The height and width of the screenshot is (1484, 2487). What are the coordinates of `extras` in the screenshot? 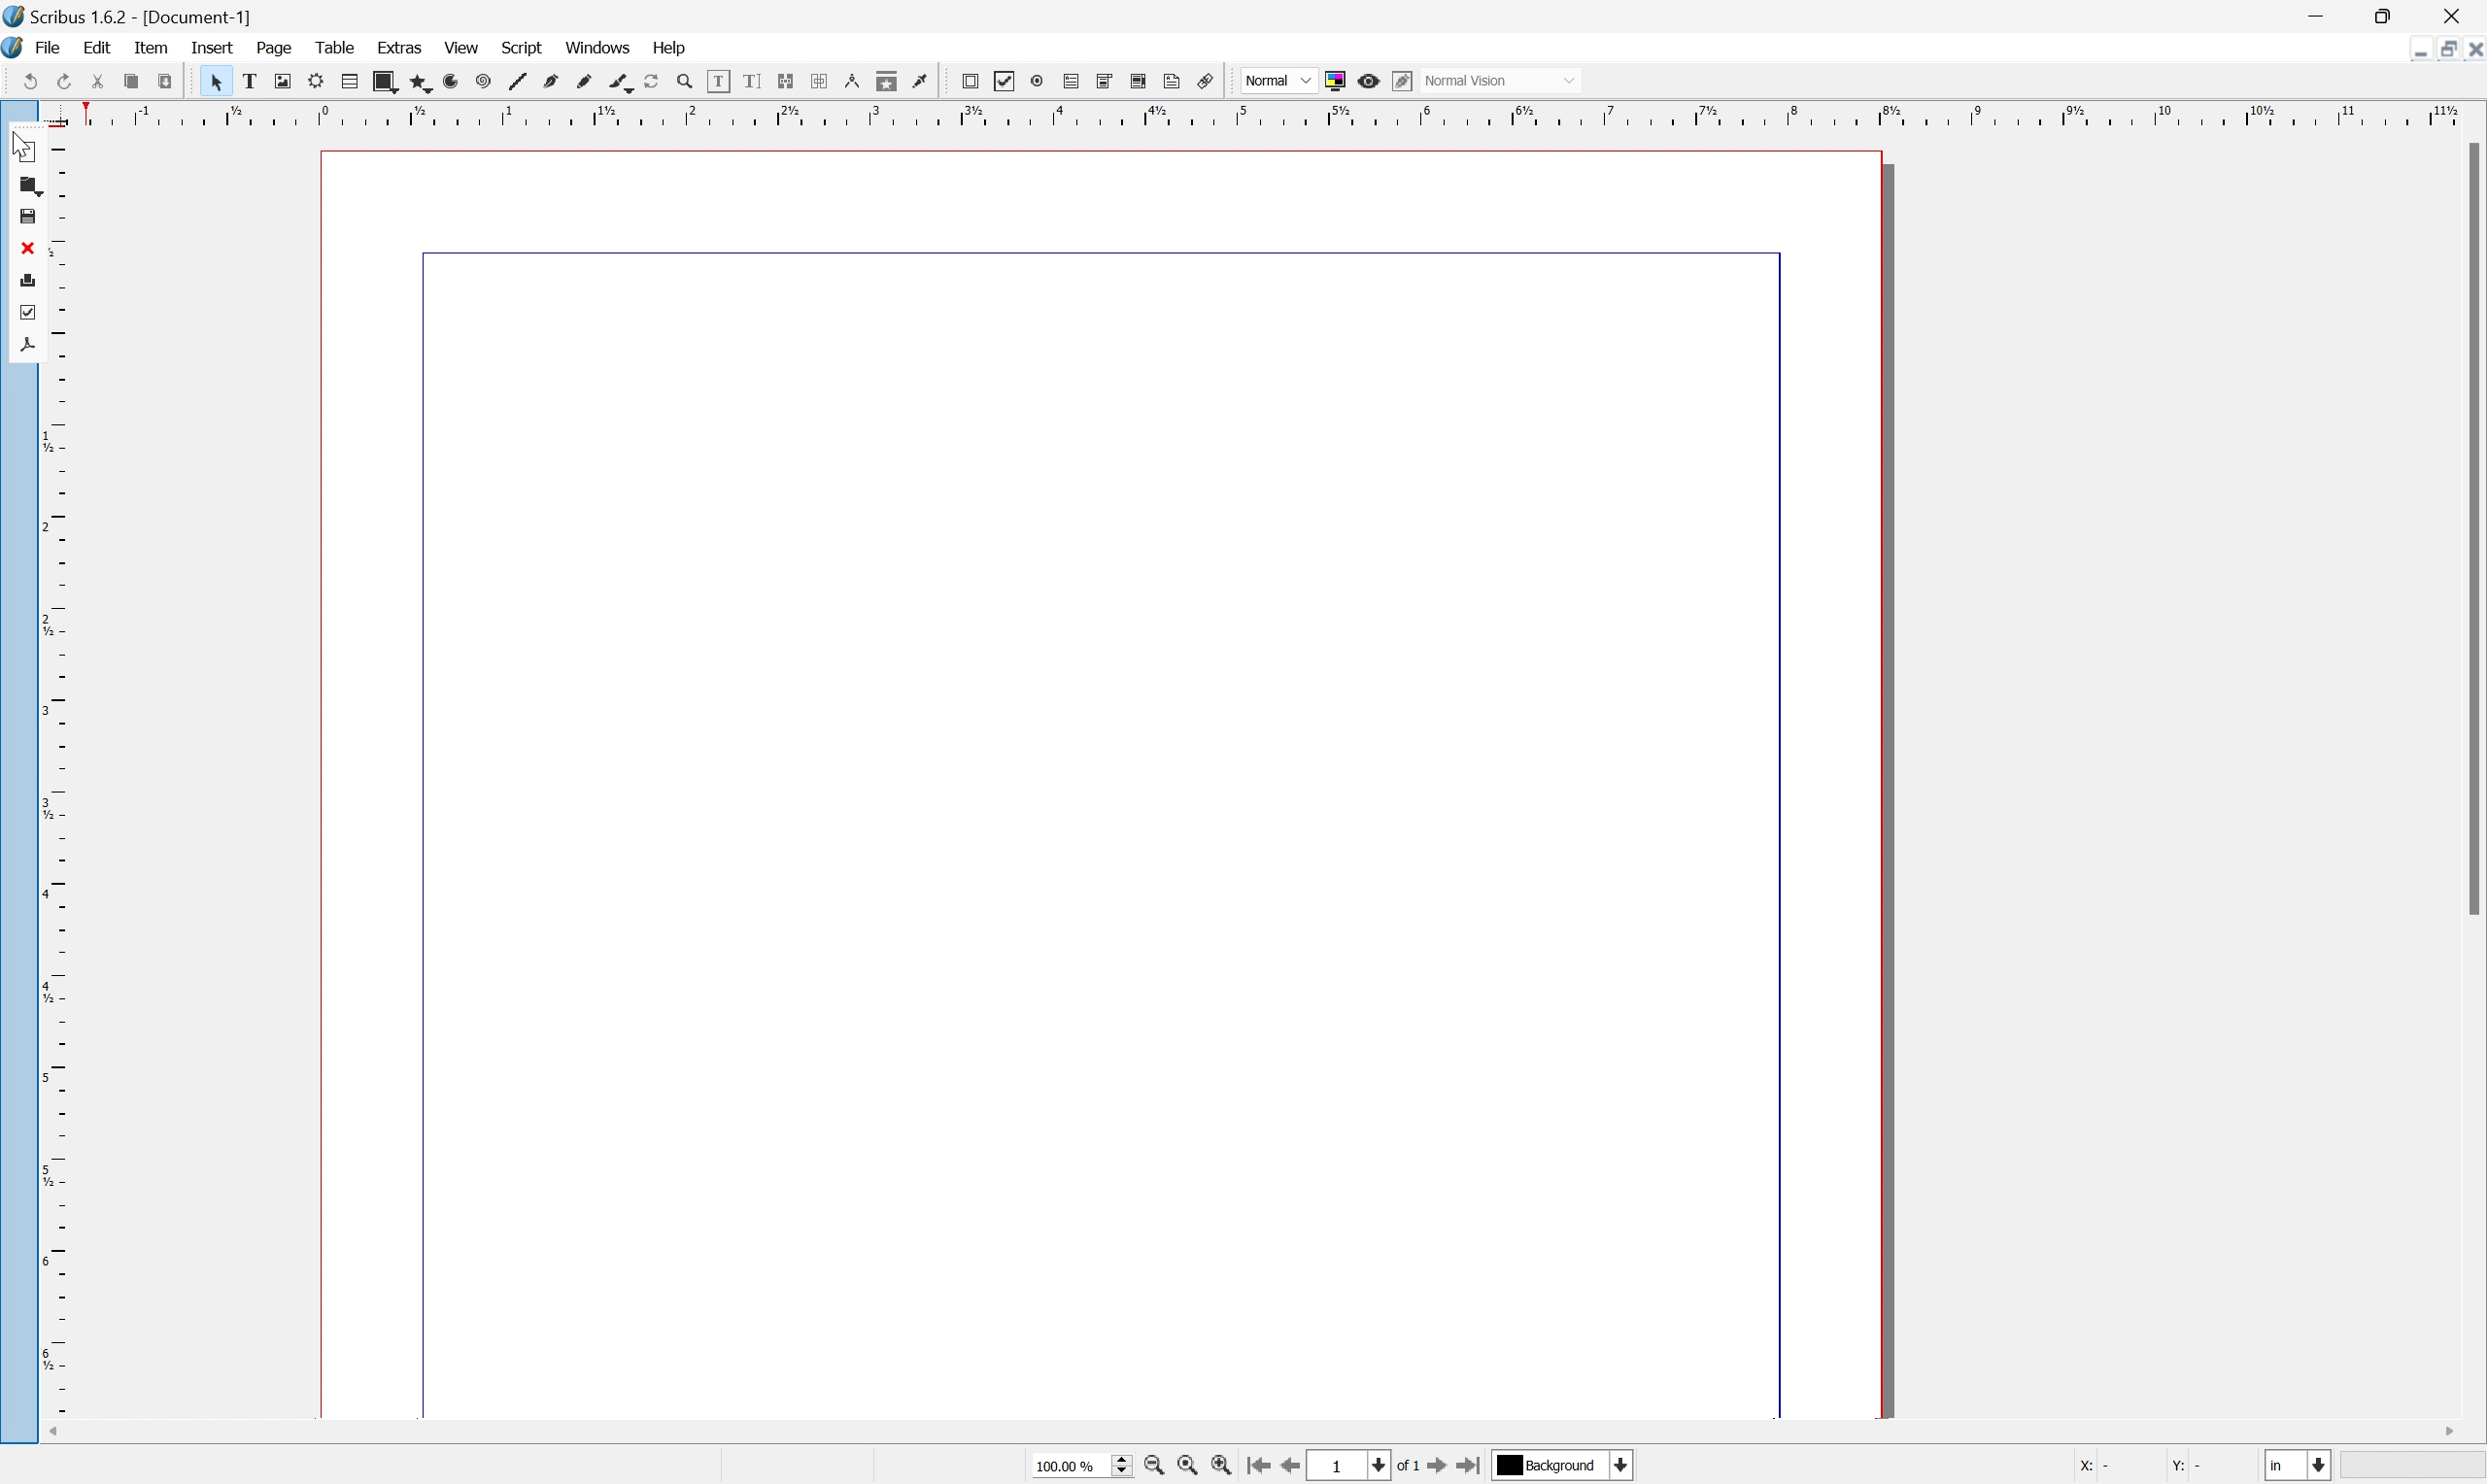 It's located at (400, 48).